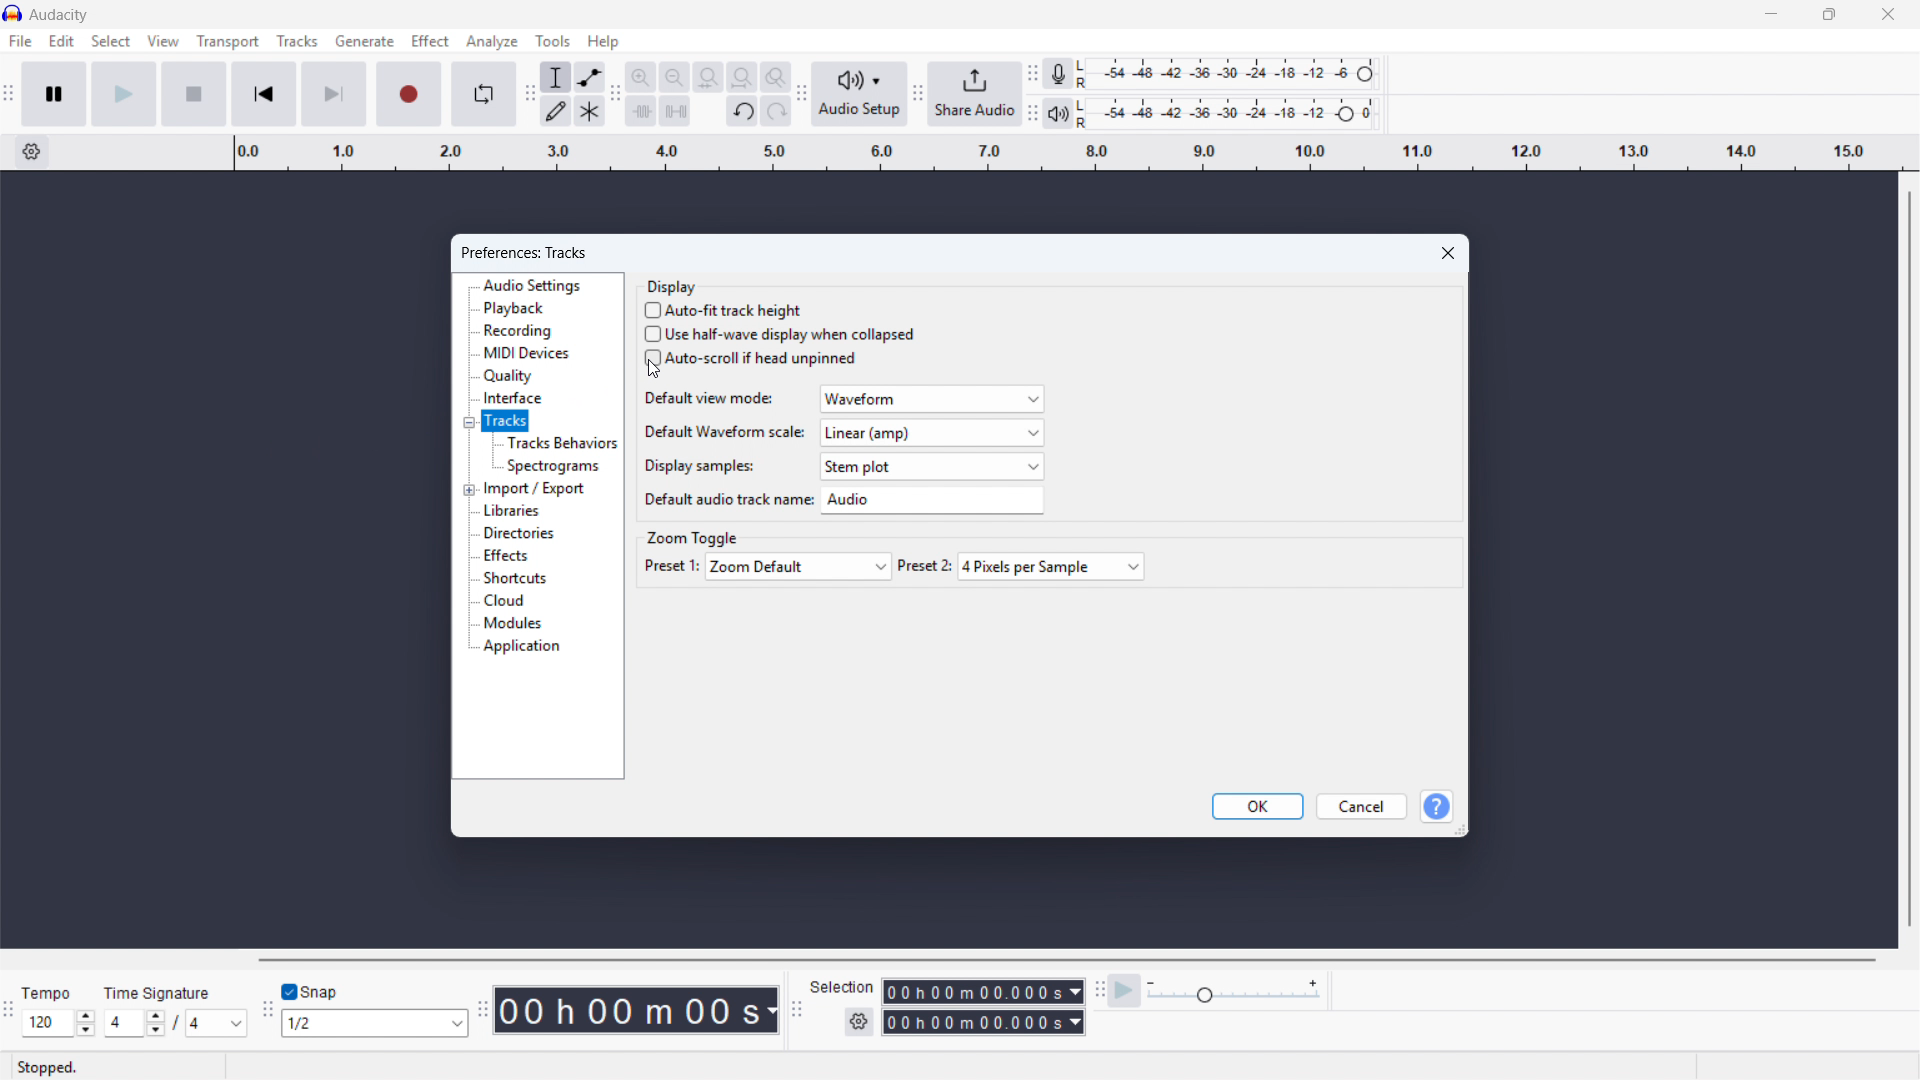 This screenshot has height=1080, width=1920. Describe the element at coordinates (641, 110) in the screenshot. I see `trim audio outside selction` at that location.